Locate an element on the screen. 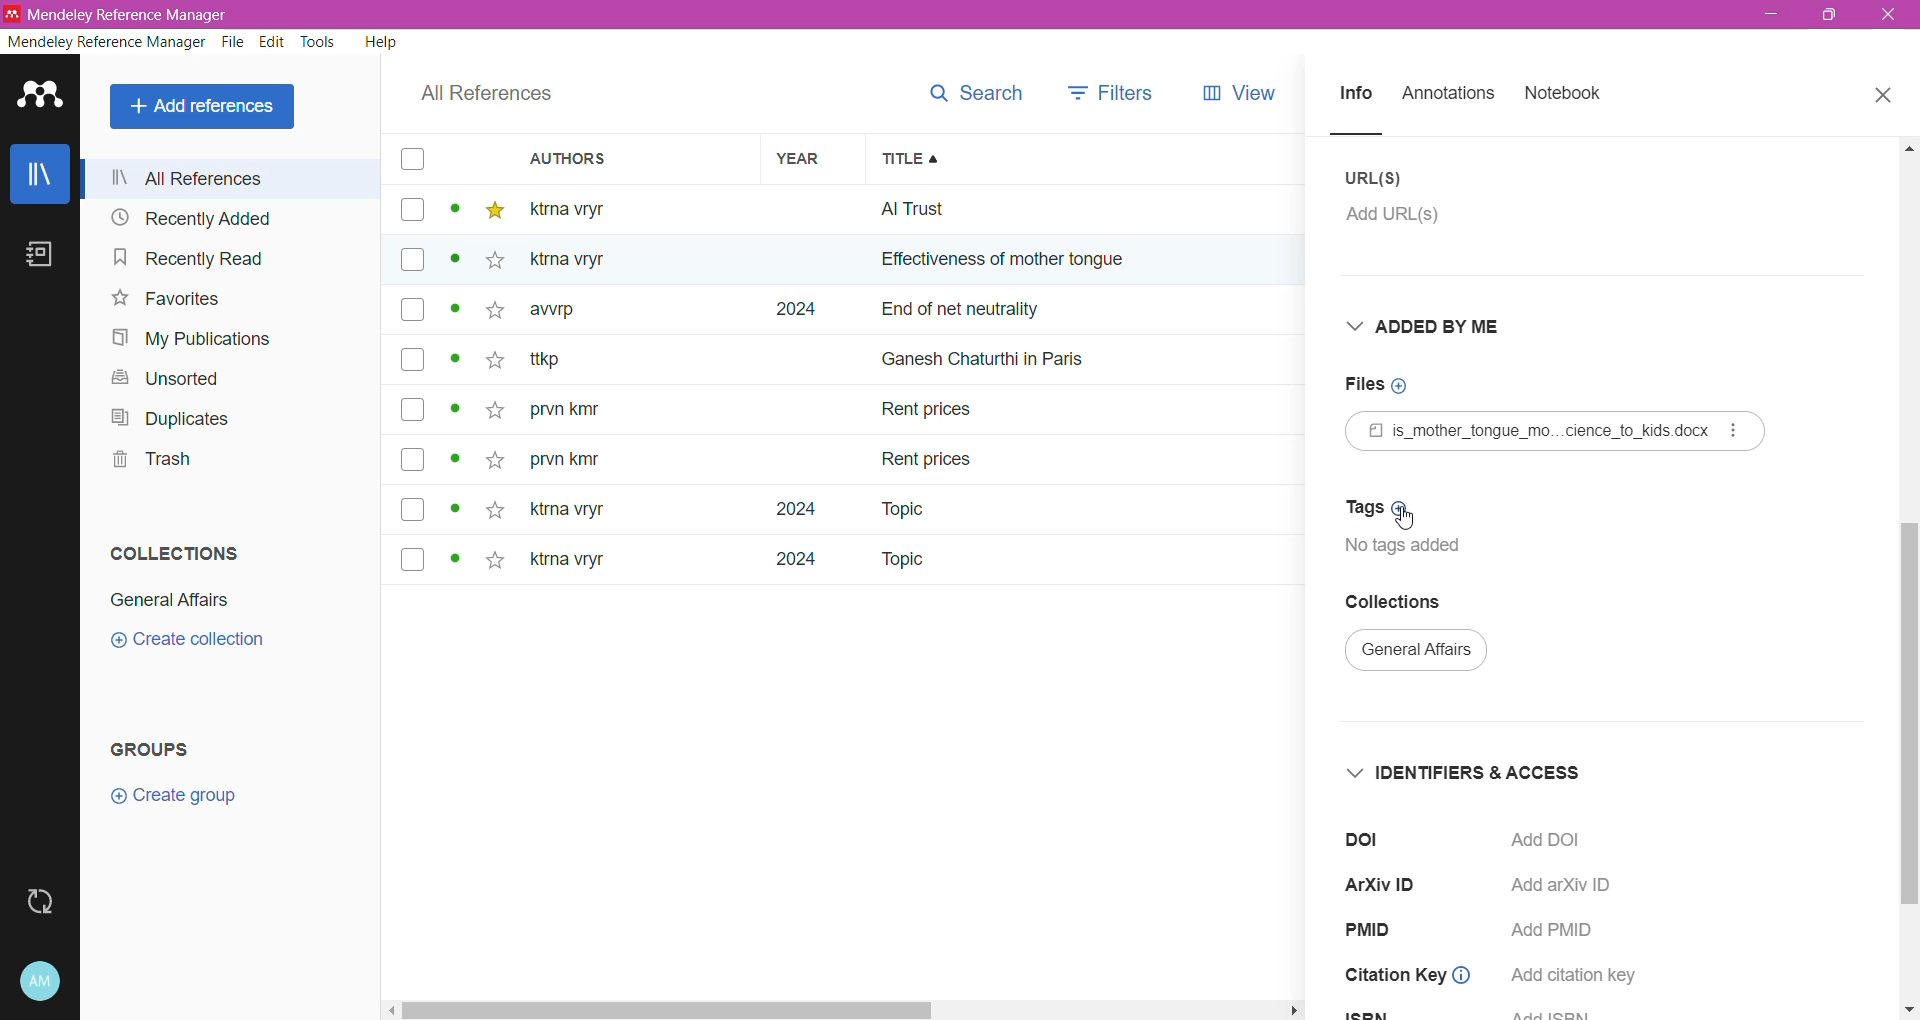  All References is located at coordinates (206, 107).